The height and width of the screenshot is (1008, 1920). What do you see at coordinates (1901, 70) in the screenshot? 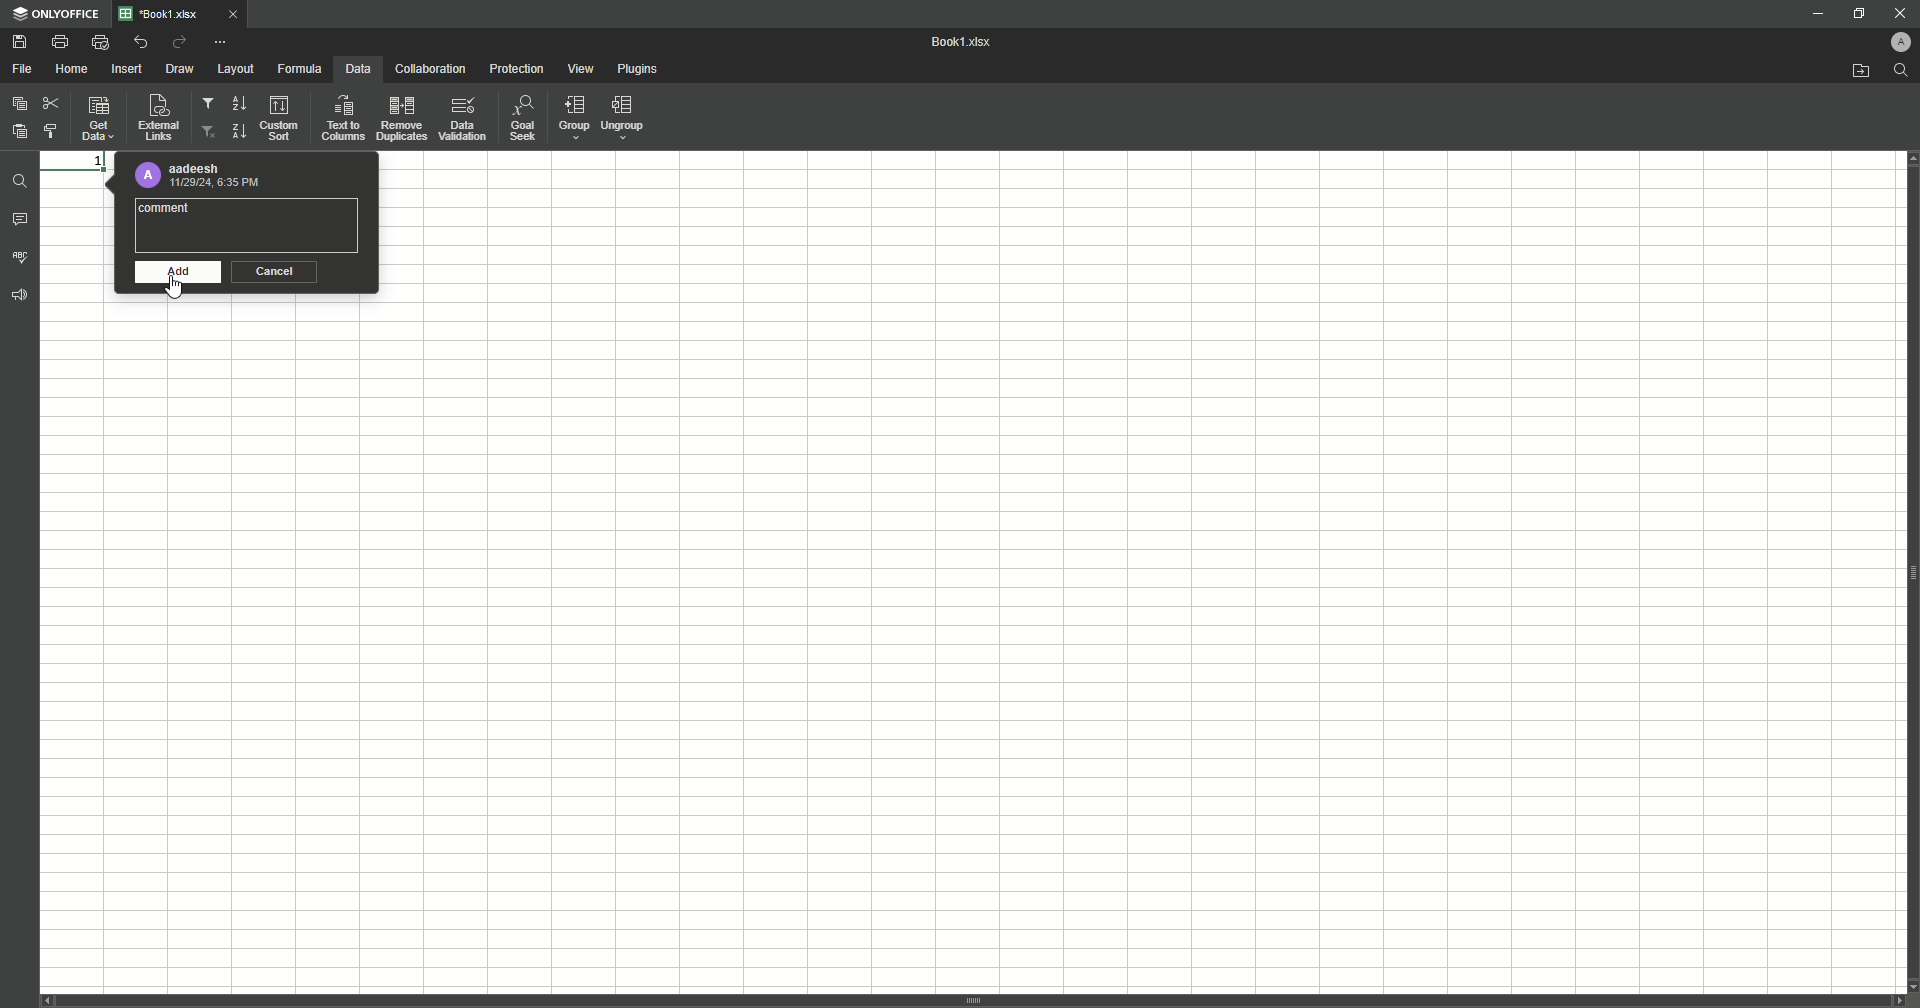
I see `Find` at bounding box center [1901, 70].